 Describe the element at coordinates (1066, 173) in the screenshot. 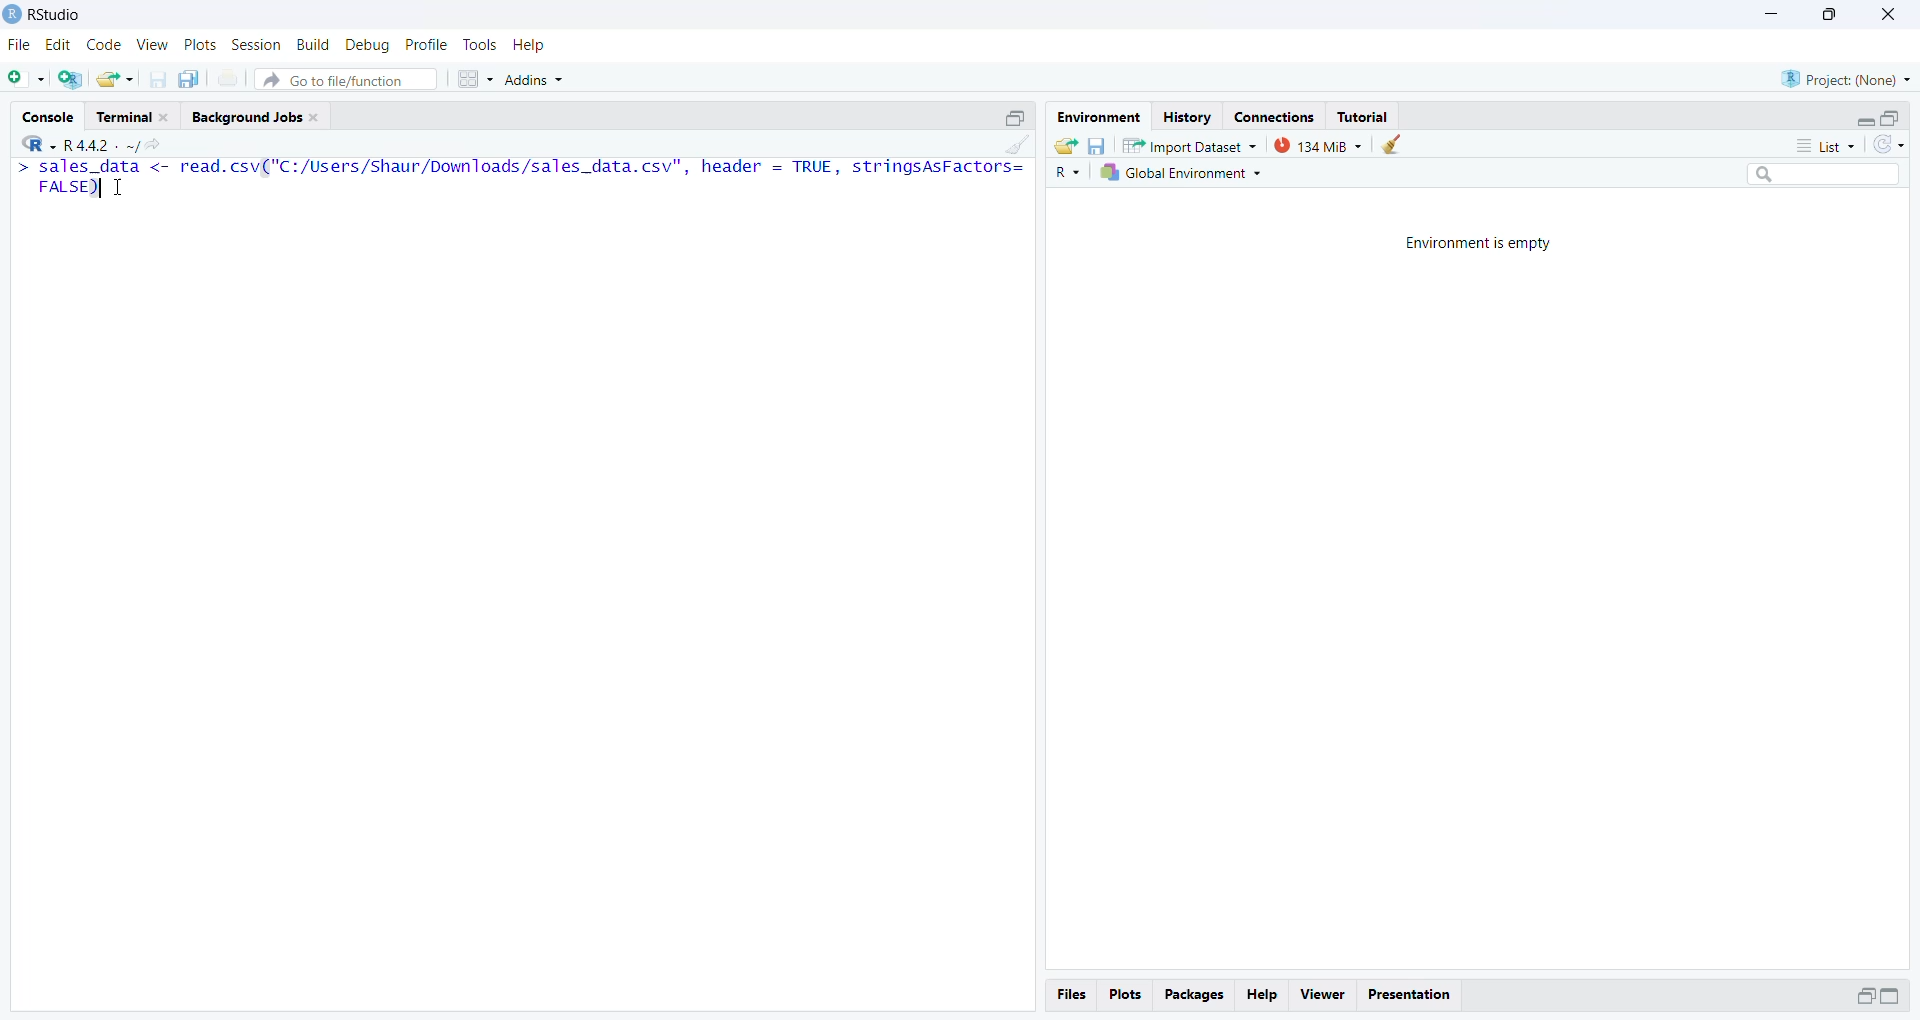

I see `R` at that location.